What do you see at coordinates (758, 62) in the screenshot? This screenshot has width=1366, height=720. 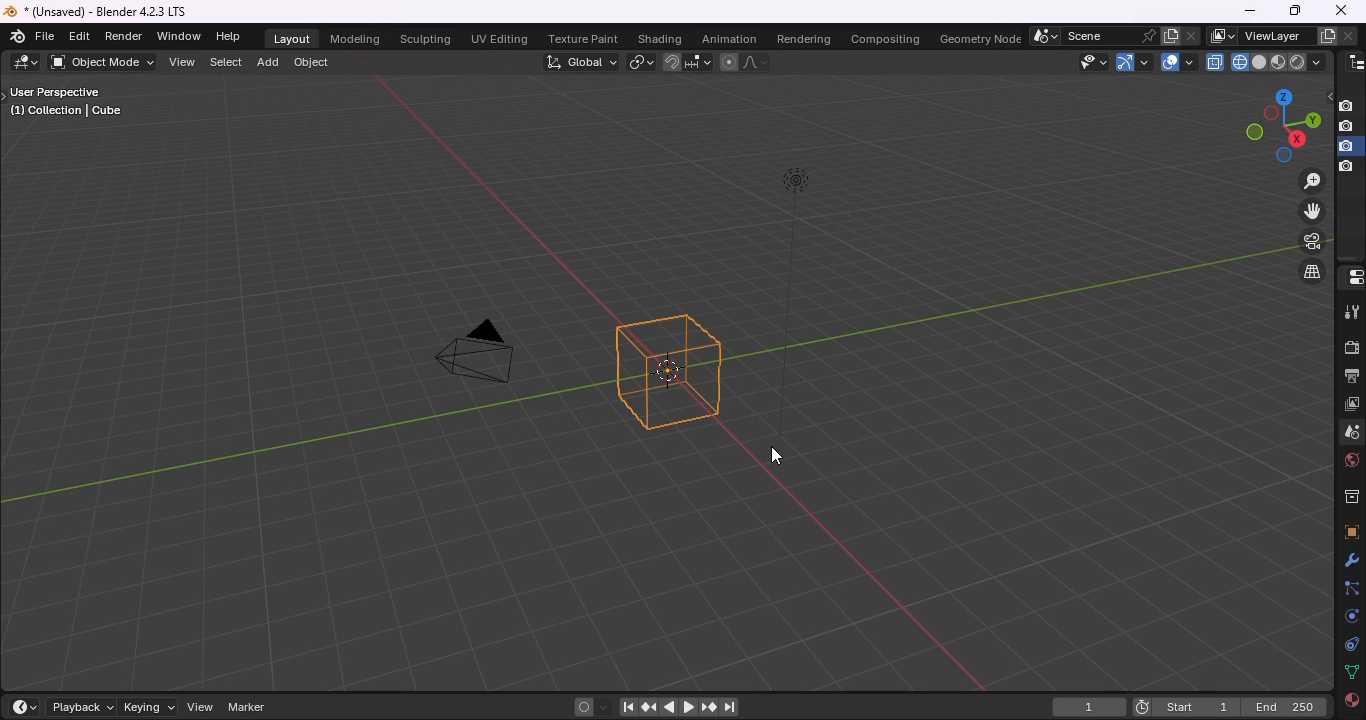 I see `proportional editing falloff` at bounding box center [758, 62].